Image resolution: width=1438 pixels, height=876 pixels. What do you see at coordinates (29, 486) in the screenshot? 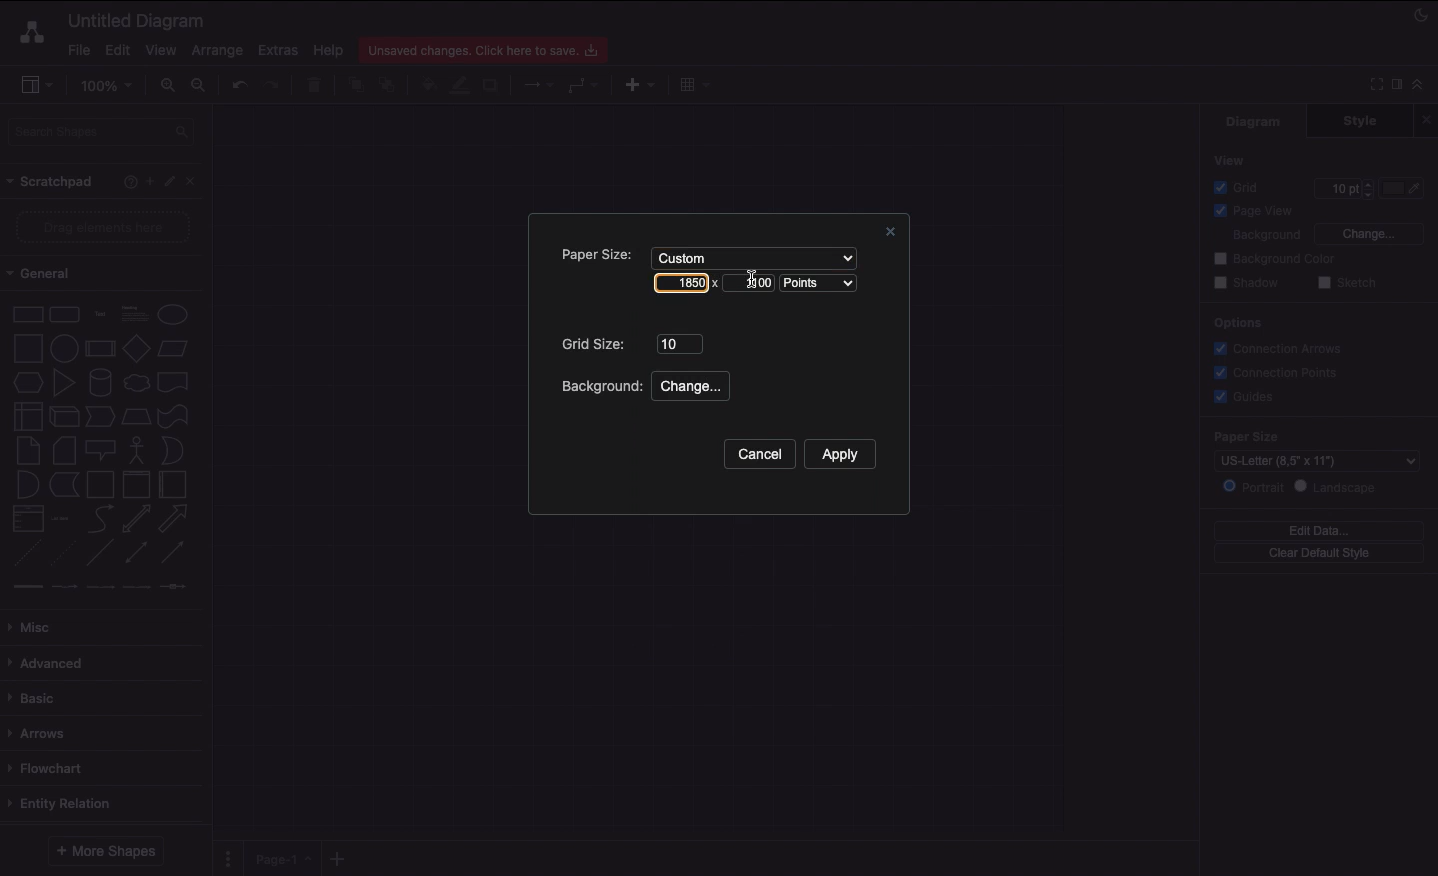
I see `And` at bounding box center [29, 486].